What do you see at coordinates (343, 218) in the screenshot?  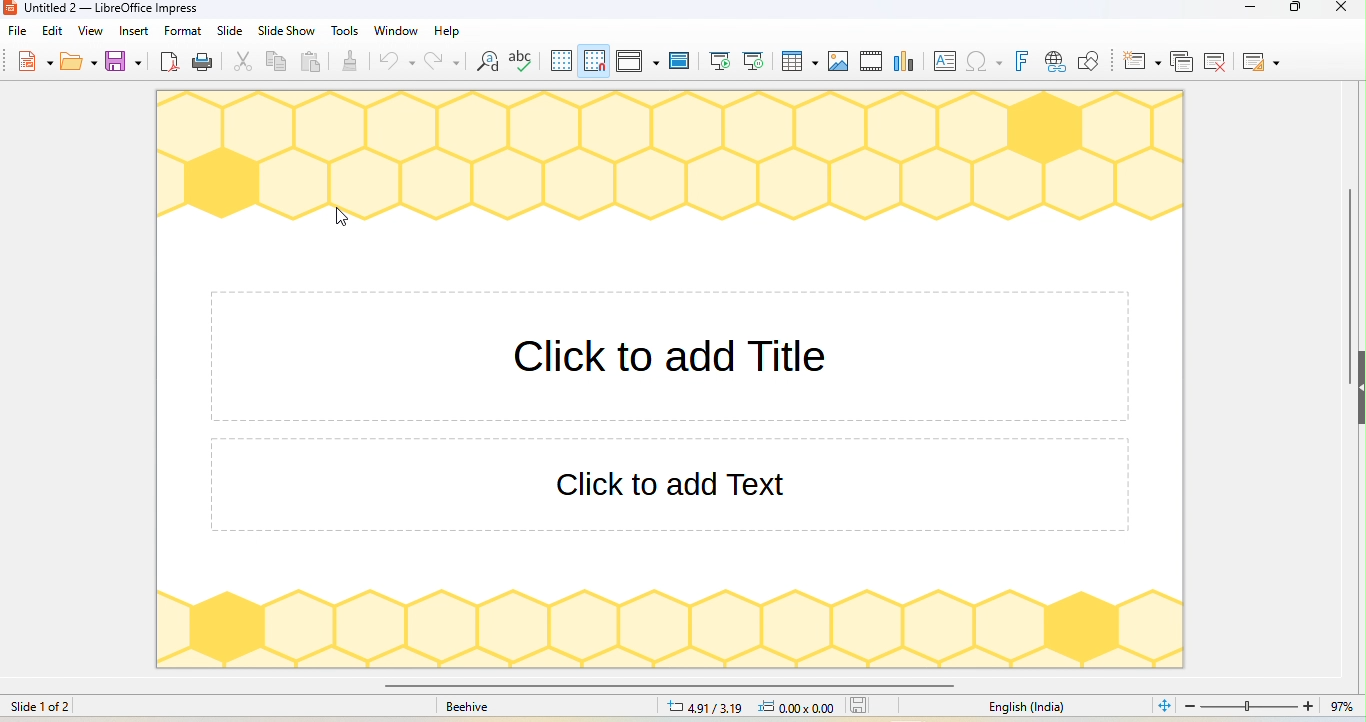 I see `cursor movement` at bounding box center [343, 218].